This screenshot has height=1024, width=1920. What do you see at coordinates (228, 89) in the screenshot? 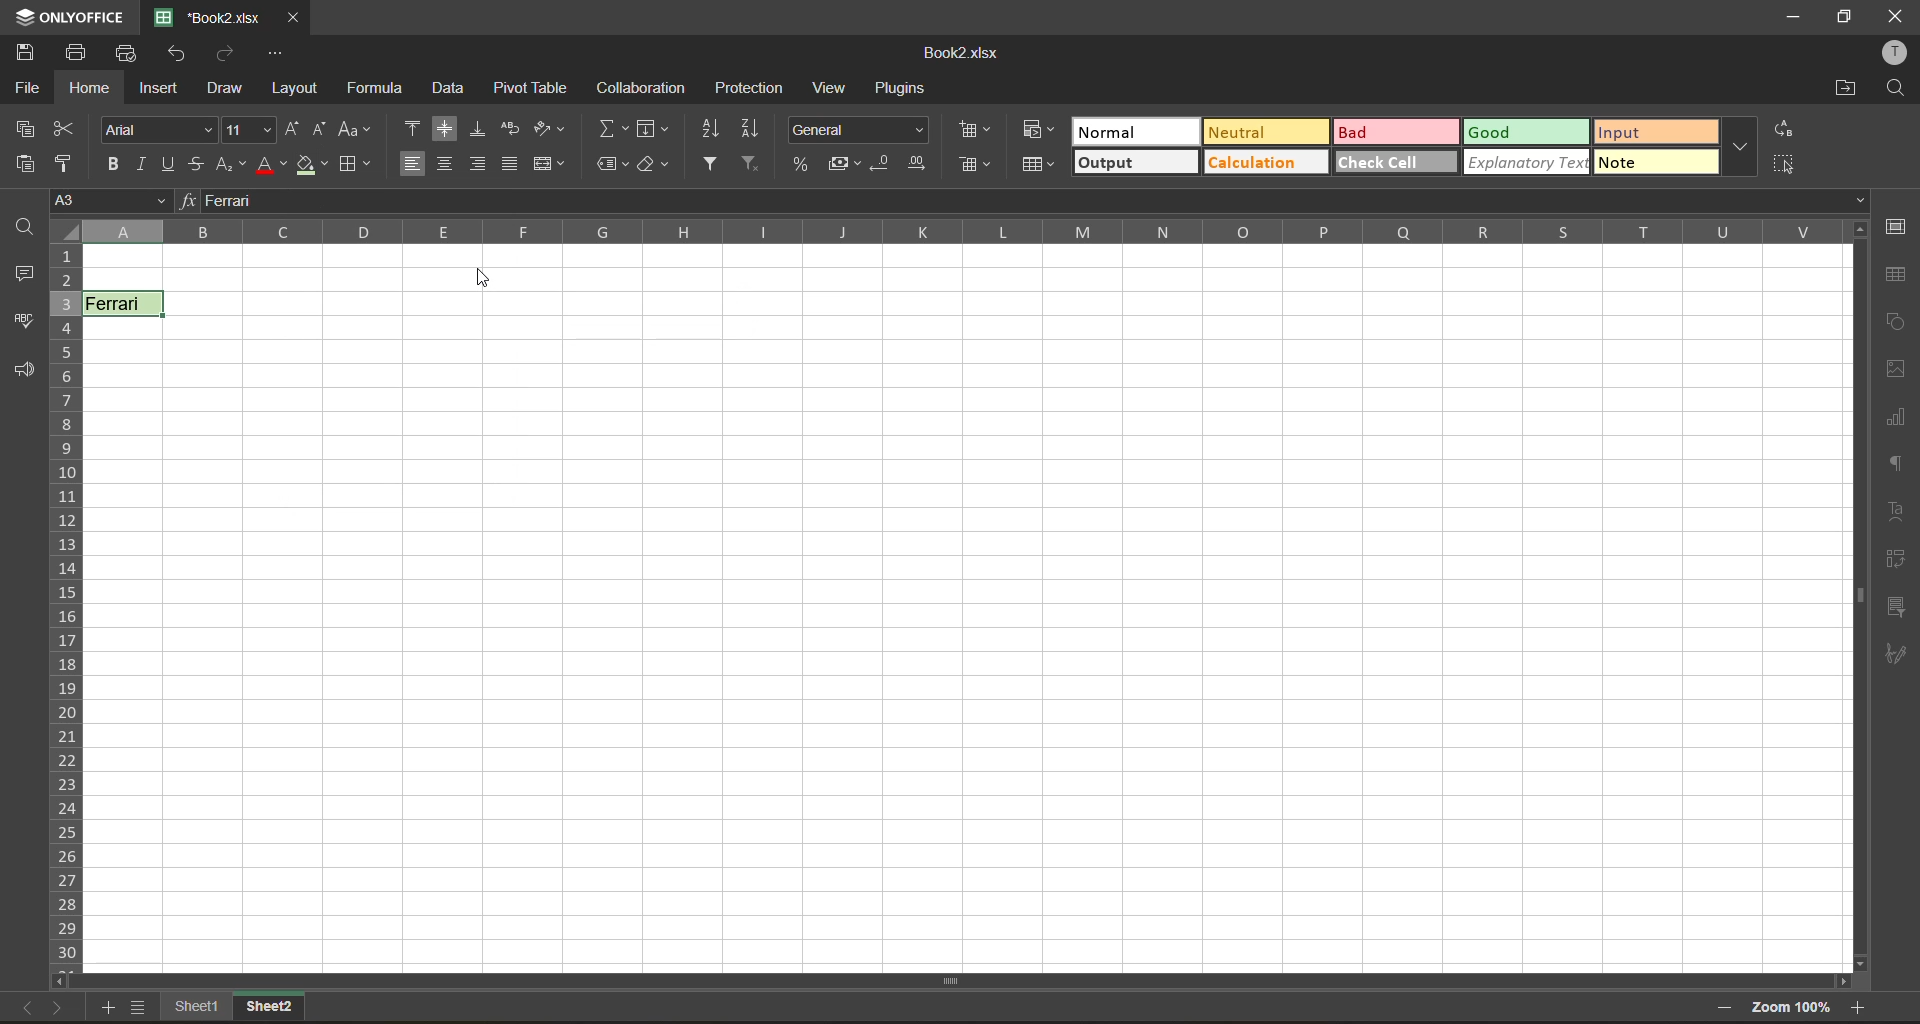
I see `draw` at bounding box center [228, 89].